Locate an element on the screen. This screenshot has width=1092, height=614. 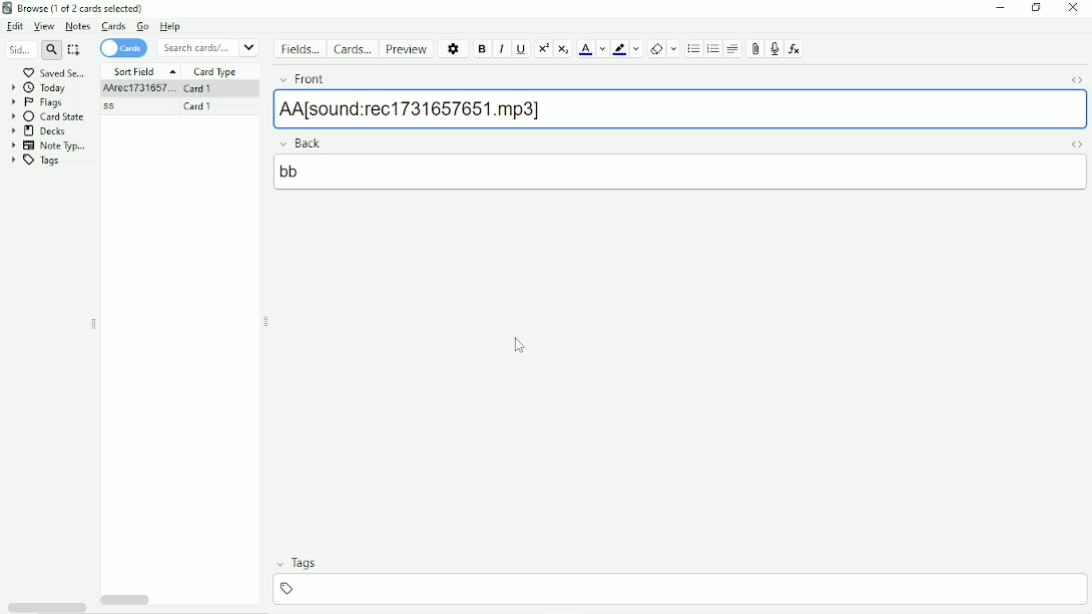
Ordered list is located at coordinates (714, 49).